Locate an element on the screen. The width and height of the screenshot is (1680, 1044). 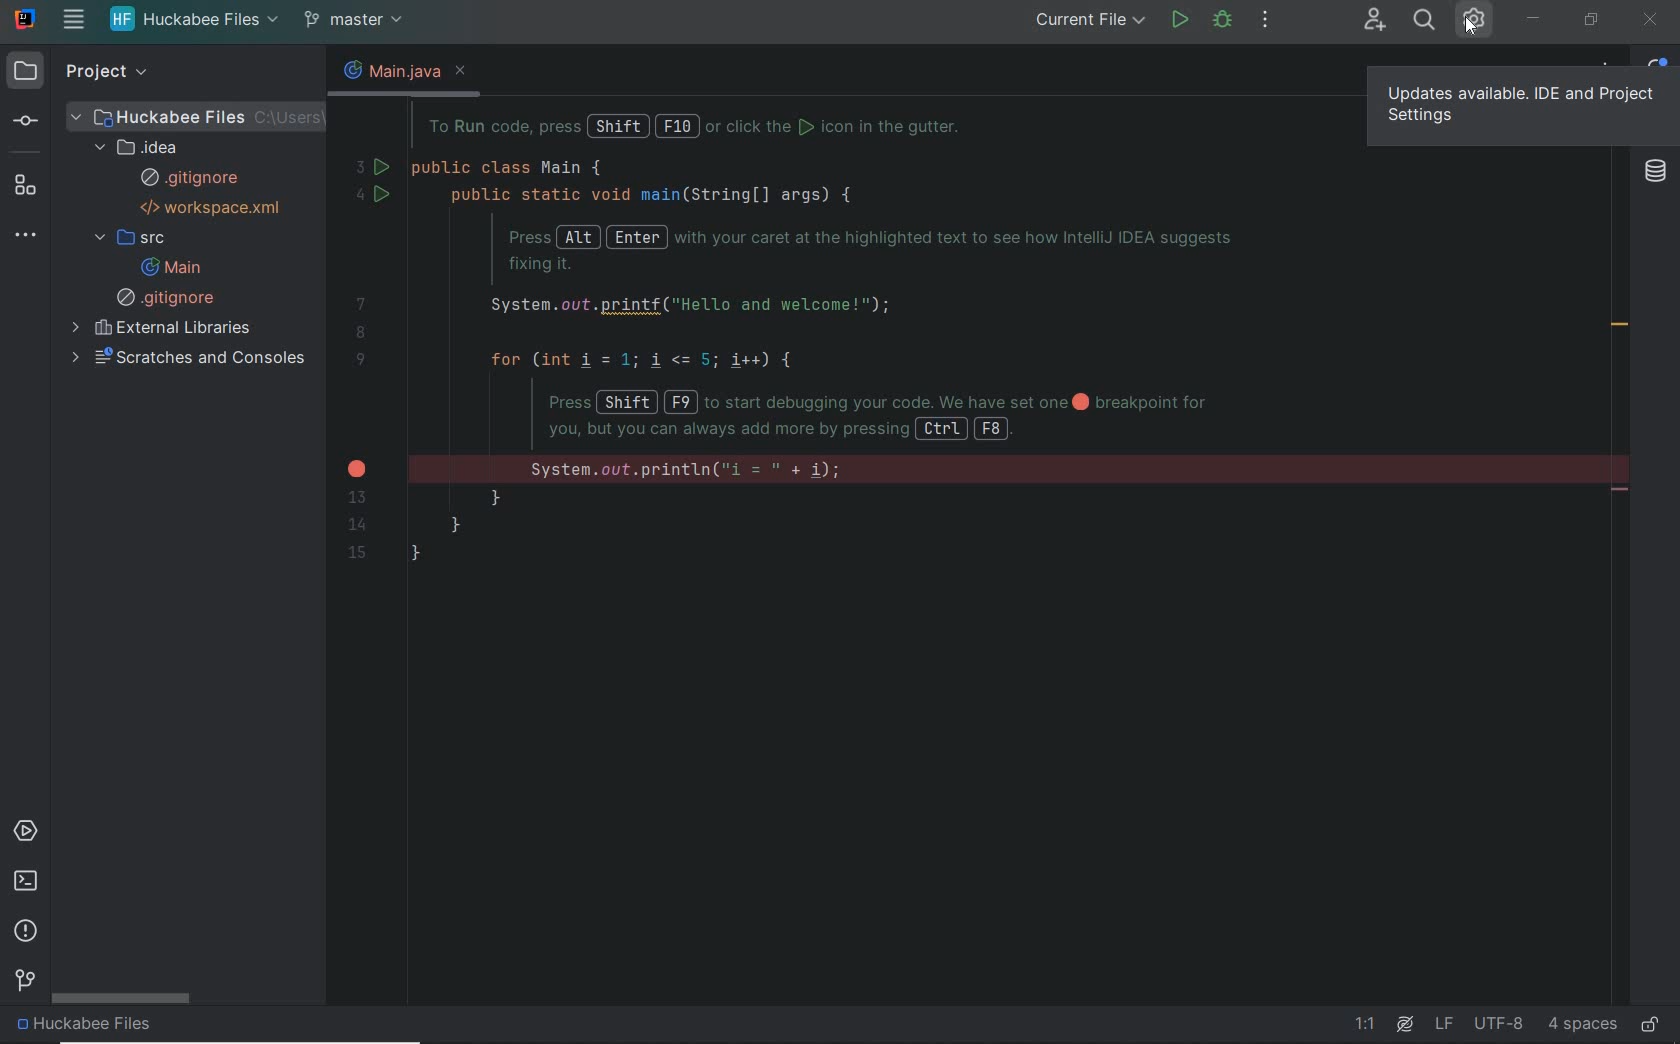
line separator is located at coordinates (1443, 1024).